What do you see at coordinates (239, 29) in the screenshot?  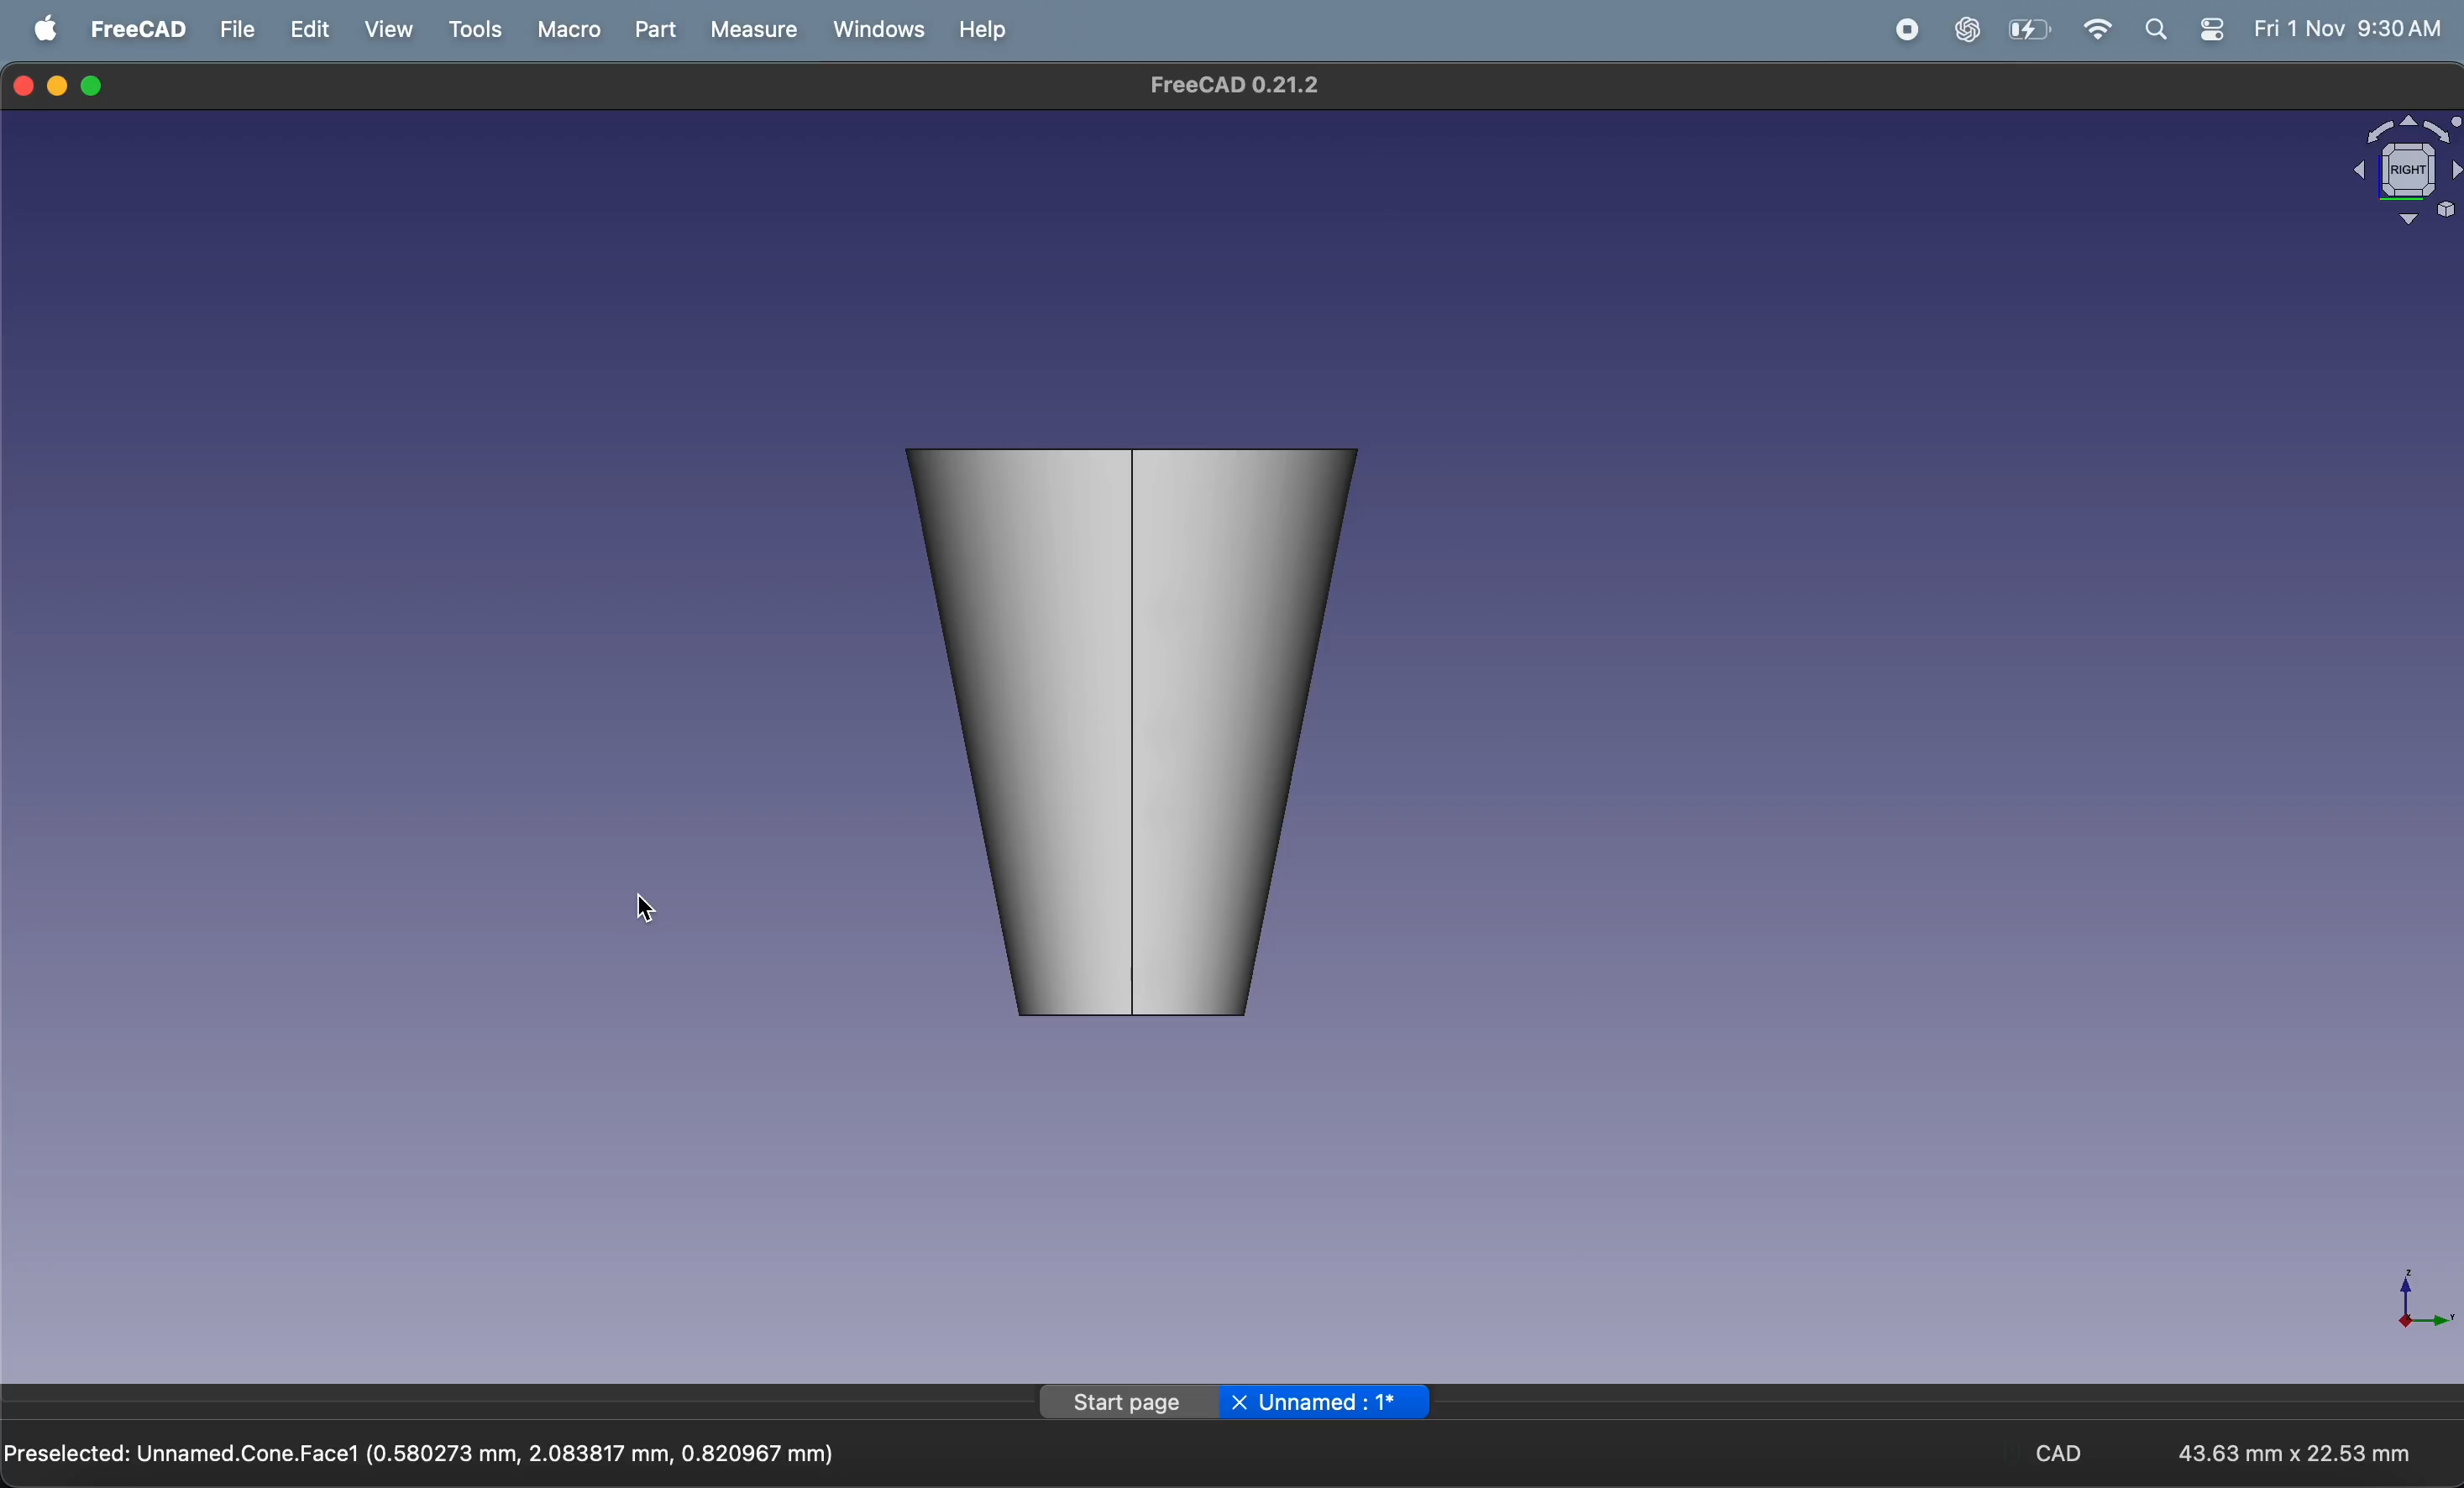 I see `file` at bounding box center [239, 29].